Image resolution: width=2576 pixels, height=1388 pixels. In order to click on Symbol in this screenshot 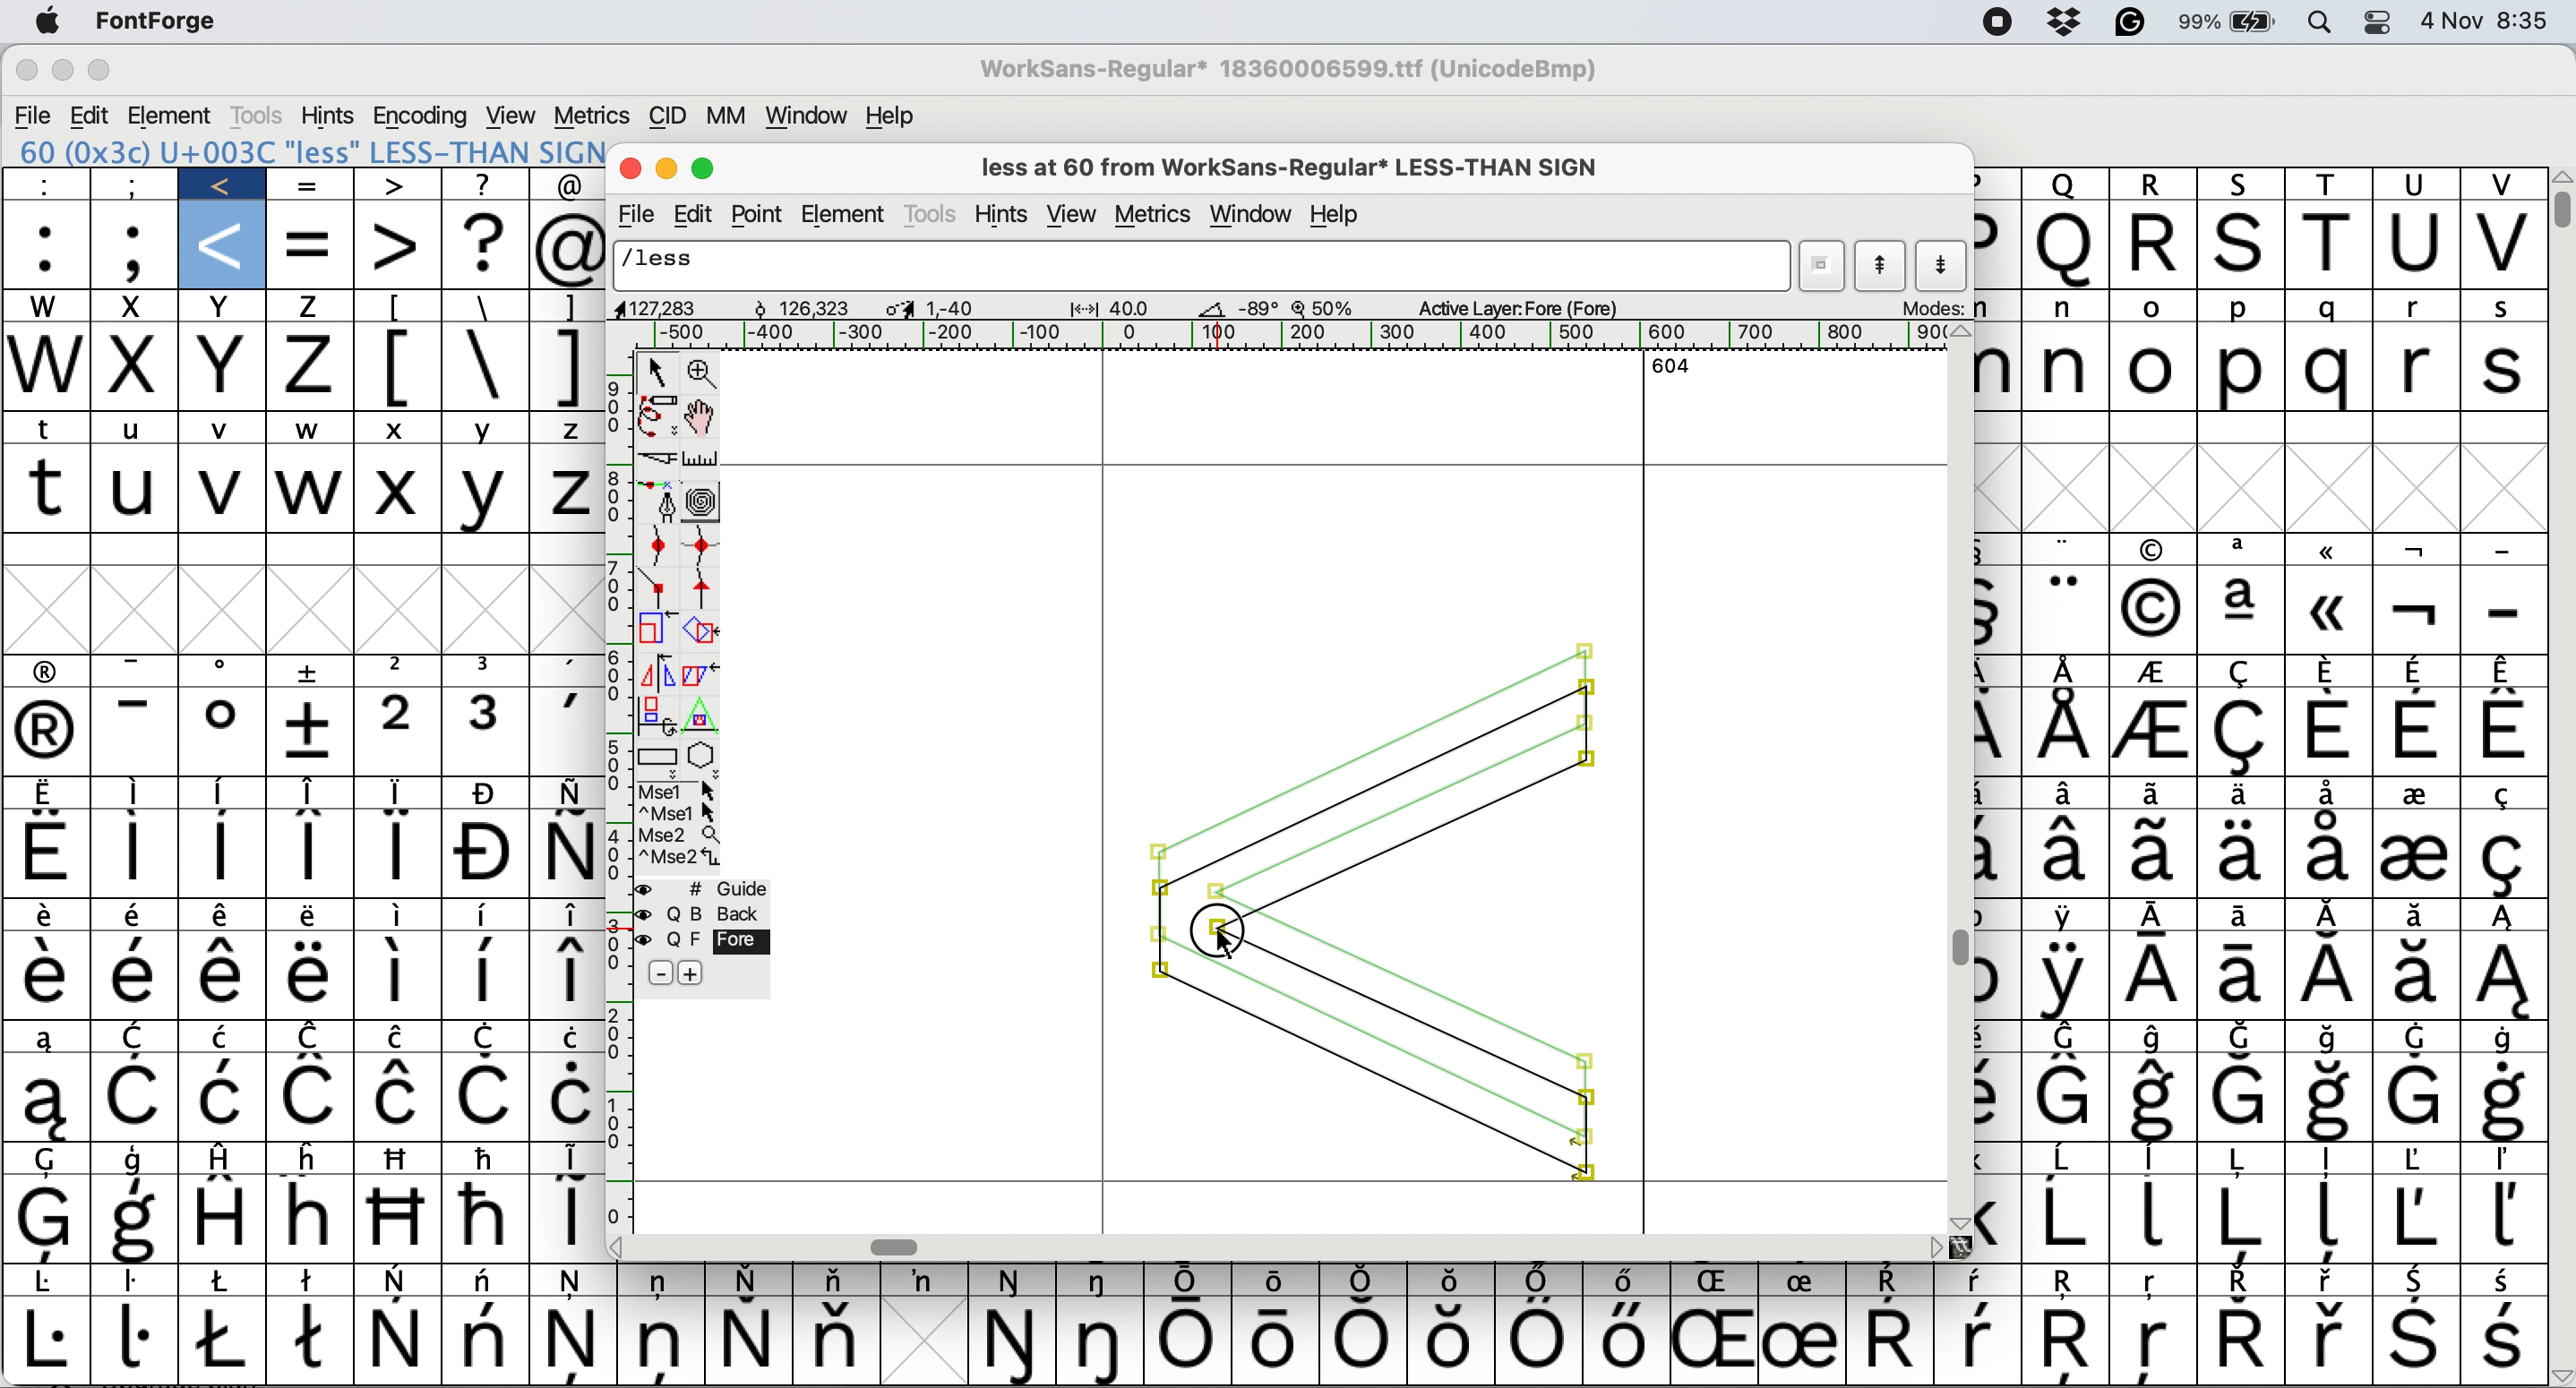, I will do `click(2325, 612)`.